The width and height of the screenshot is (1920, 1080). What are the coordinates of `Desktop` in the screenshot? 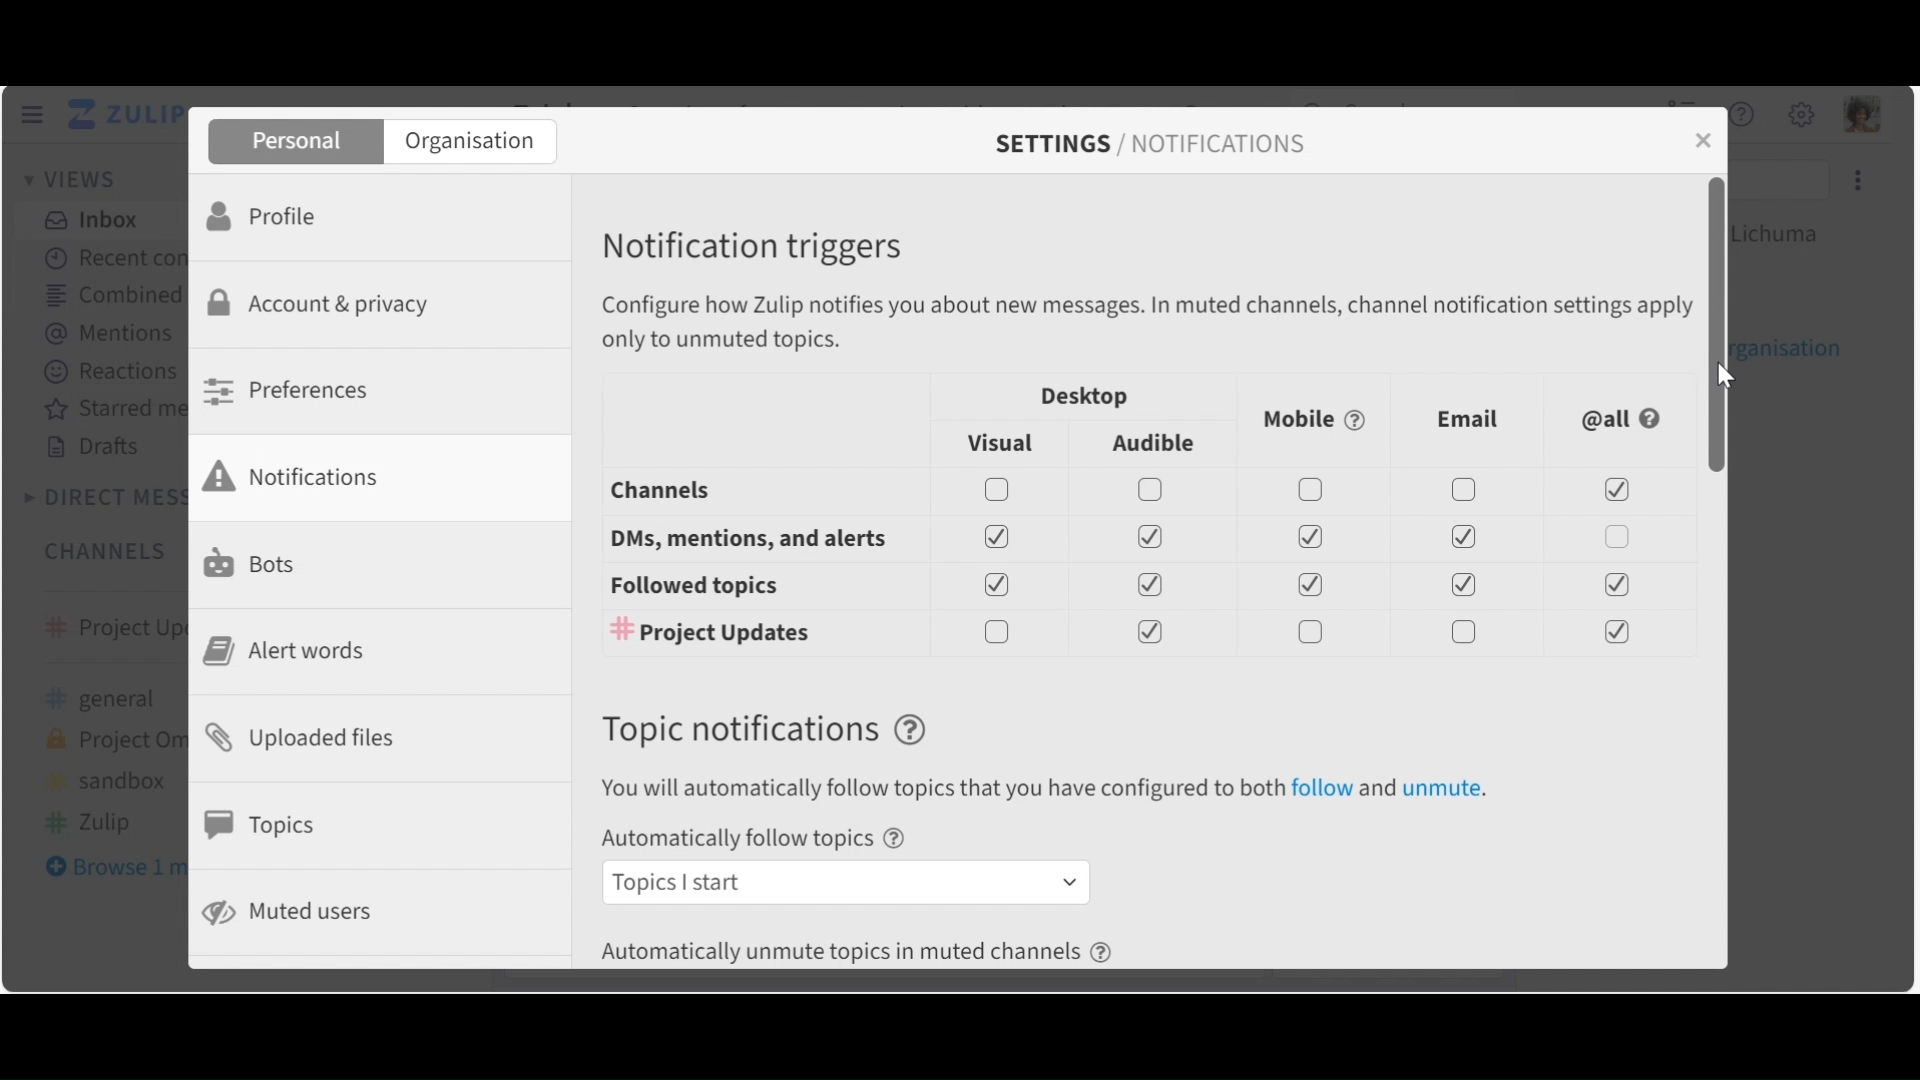 It's located at (1079, 398).